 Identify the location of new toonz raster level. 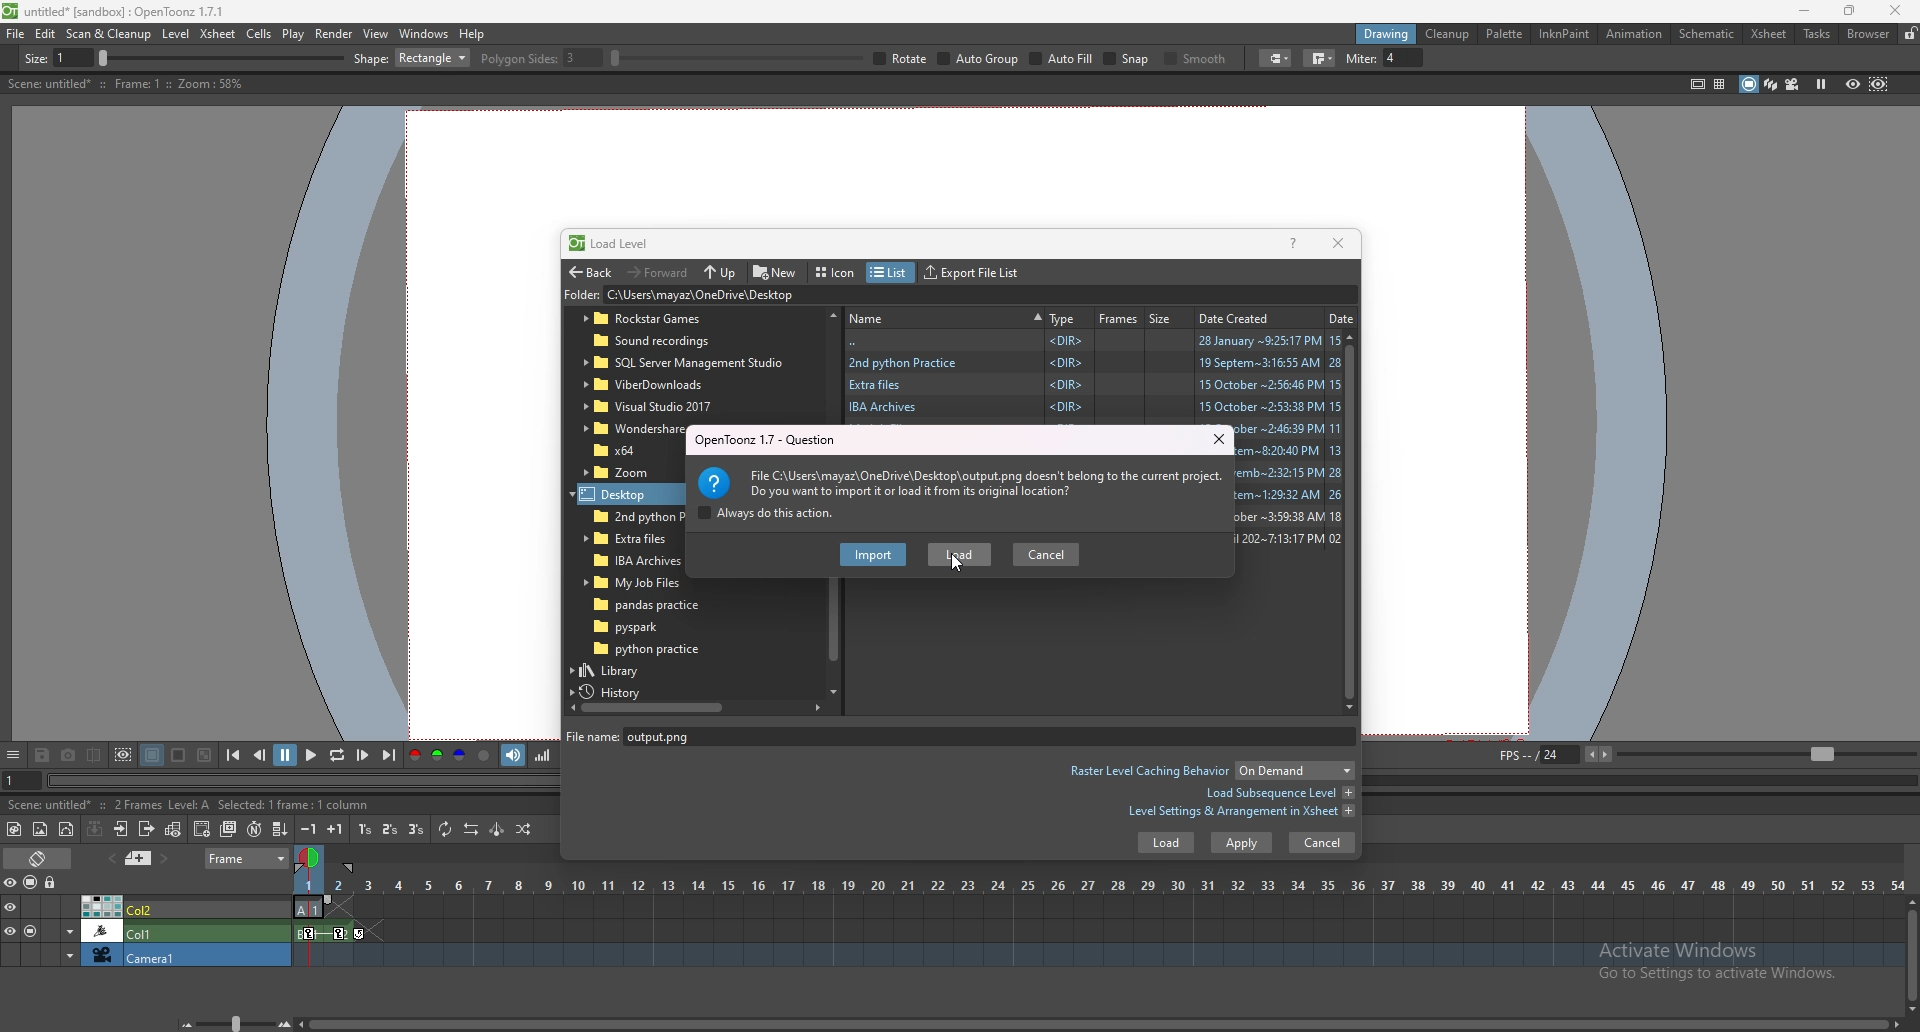
(15, 829).